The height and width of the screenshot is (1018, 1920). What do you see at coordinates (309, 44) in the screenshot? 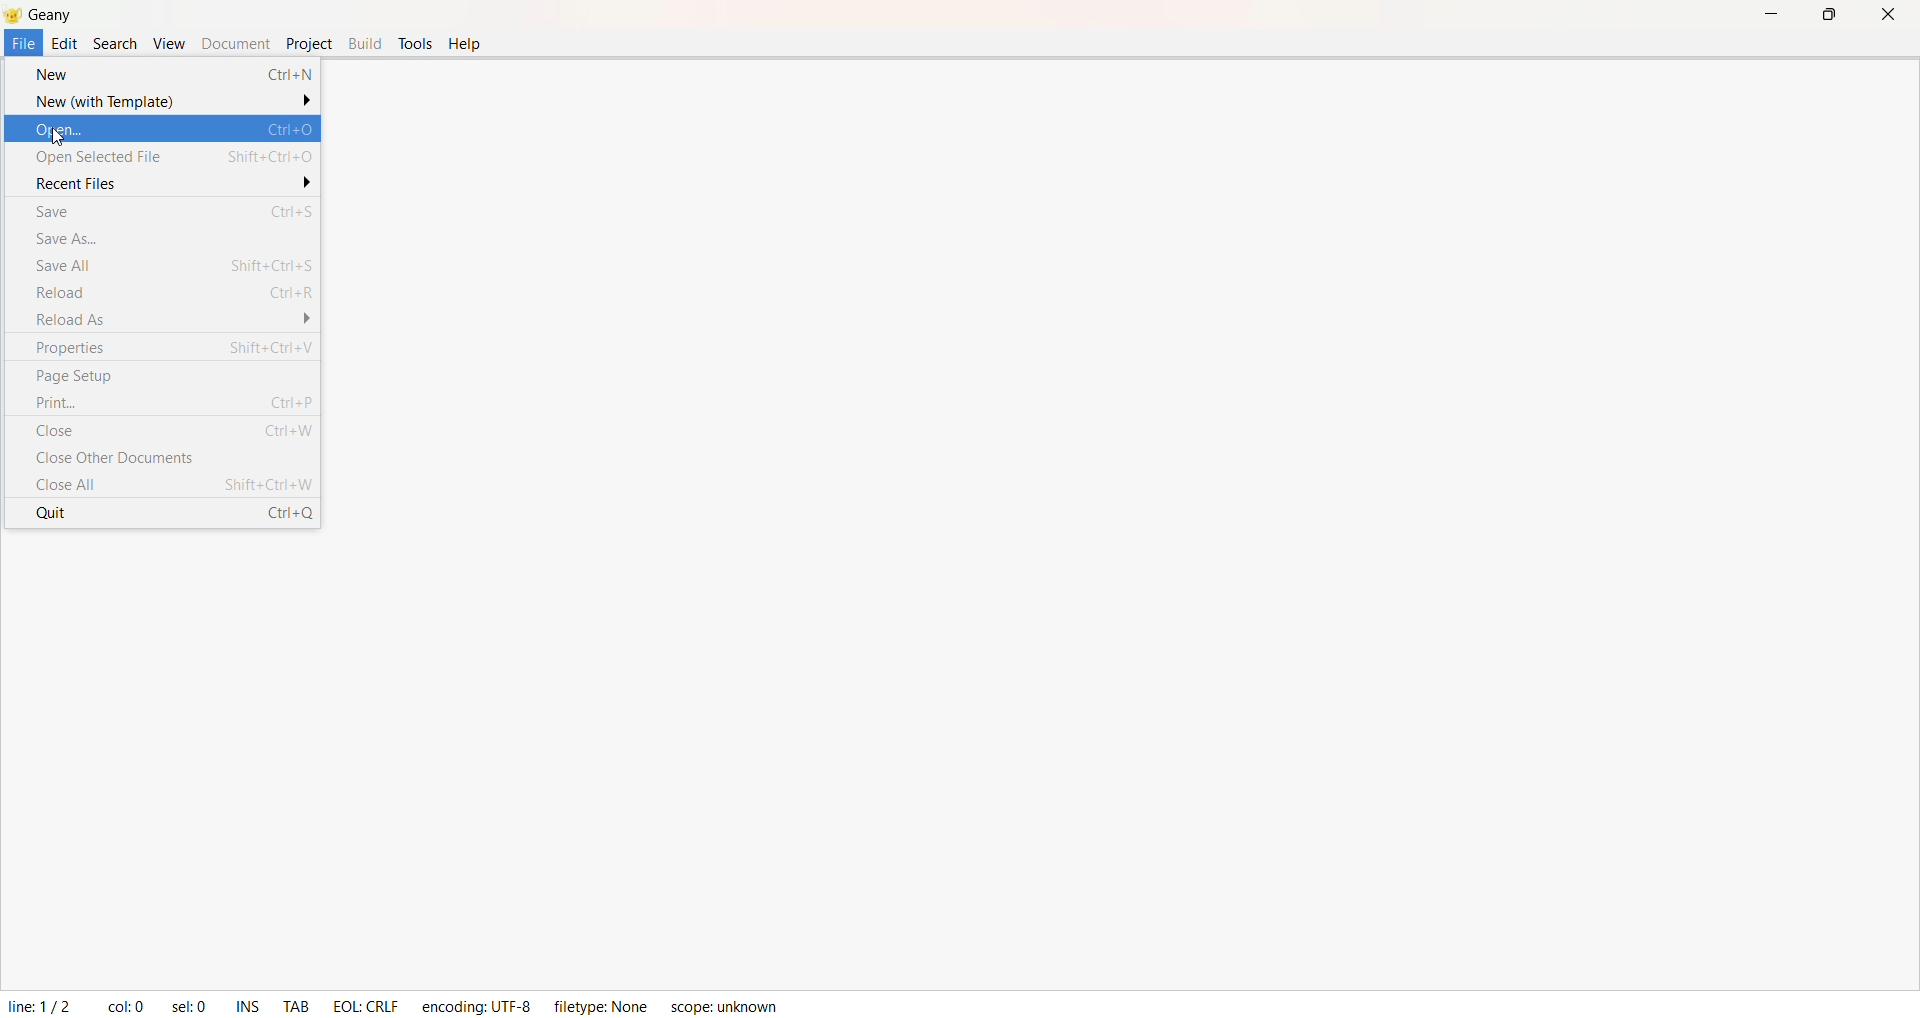
I see `Project` at bounding box center [309, 44].